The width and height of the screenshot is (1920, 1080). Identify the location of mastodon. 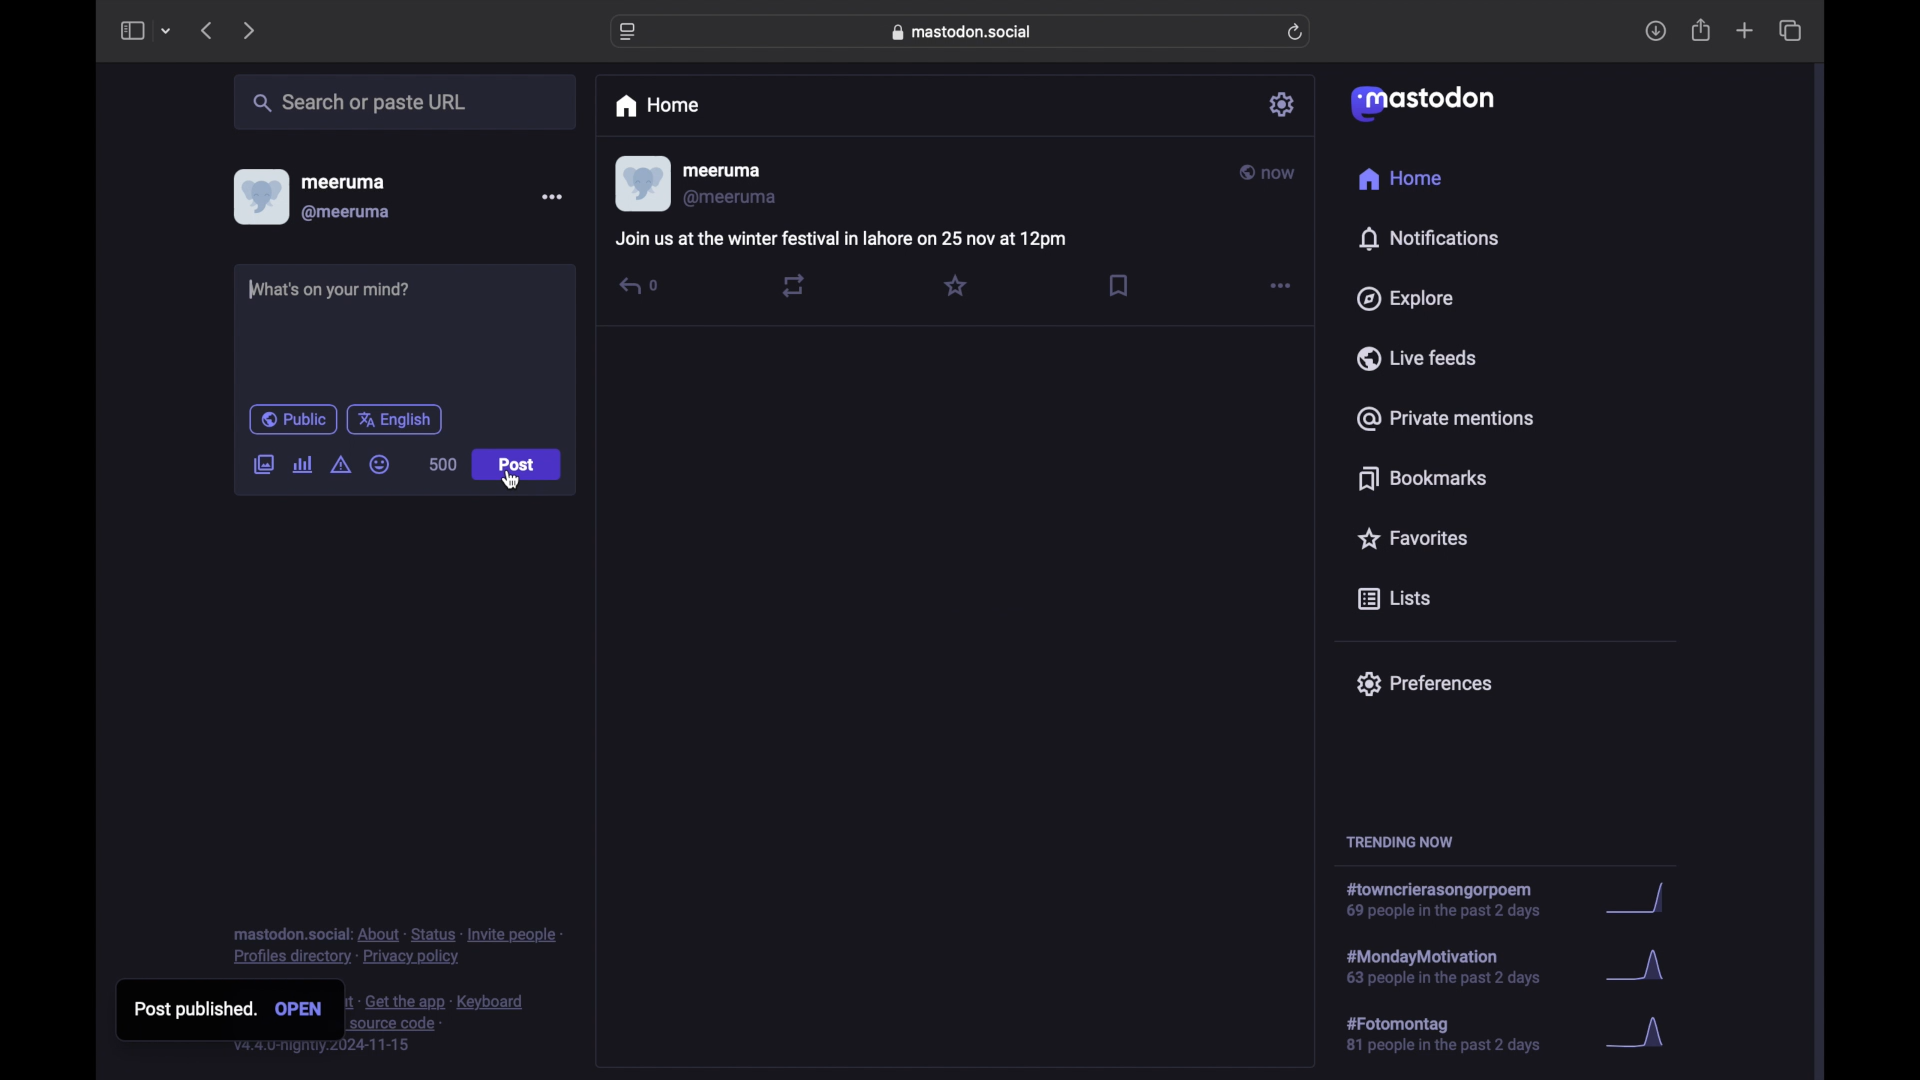
(1420, 102).